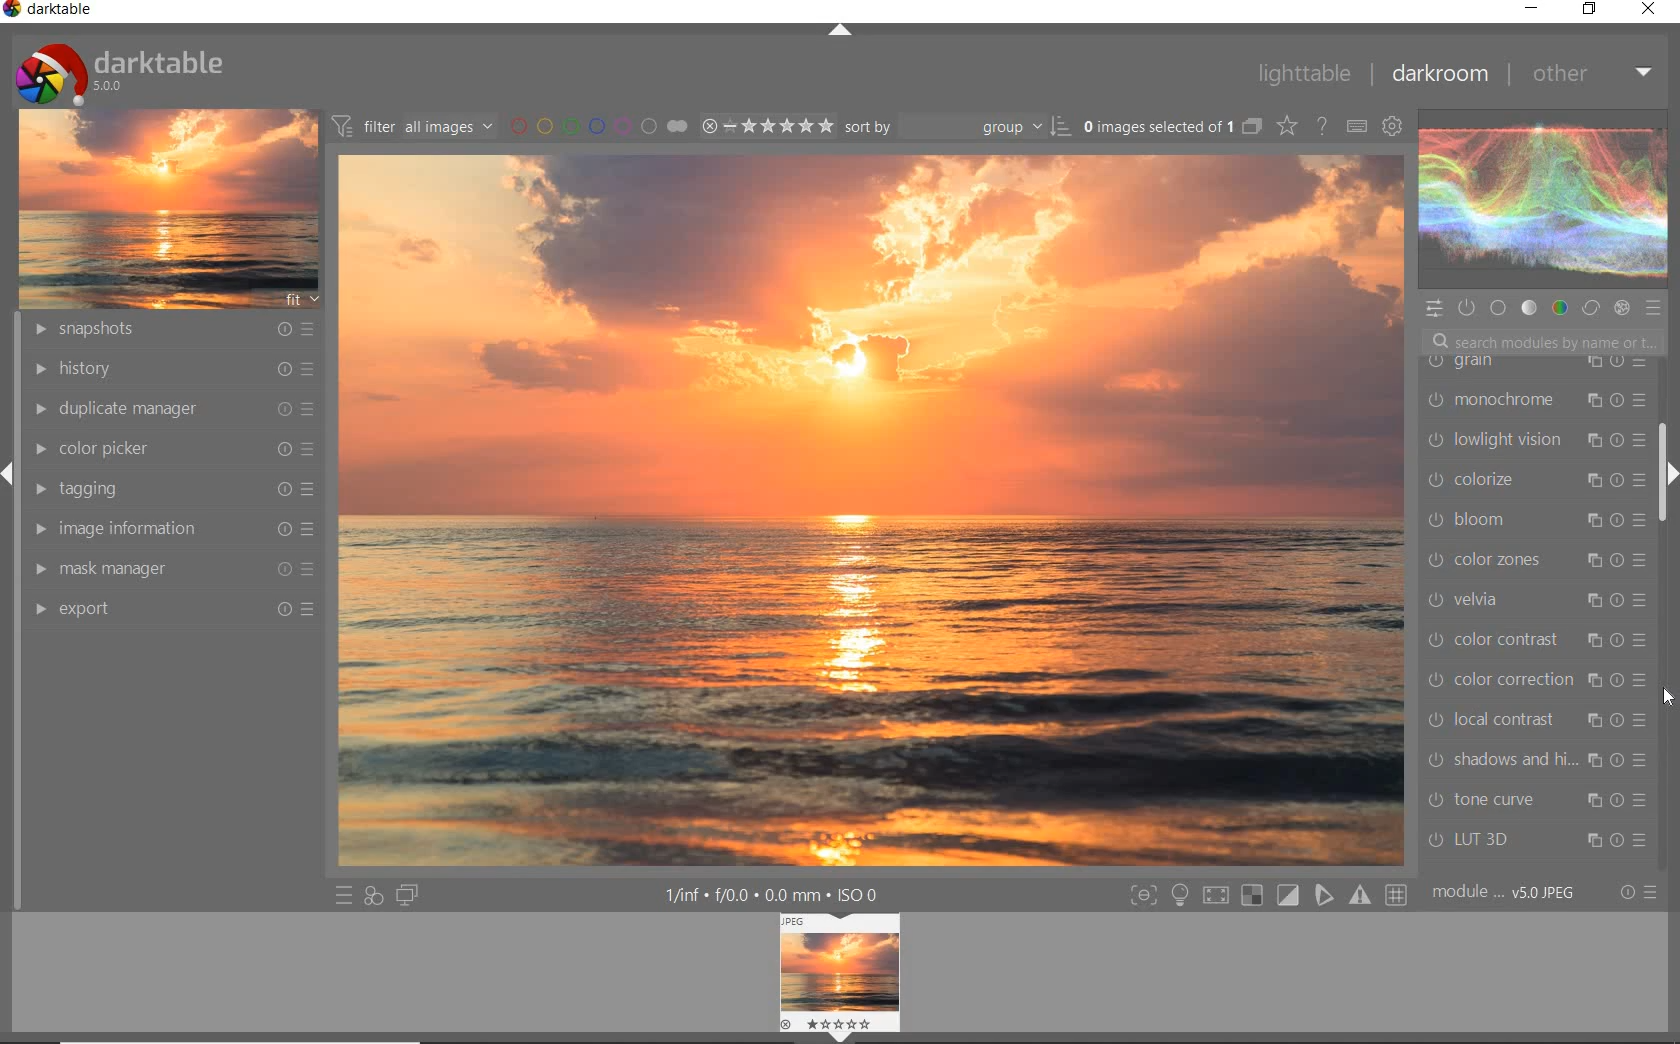  Describe the element at coordinates (1534, 402) in the screenshot. I see `monochrome` at that location.